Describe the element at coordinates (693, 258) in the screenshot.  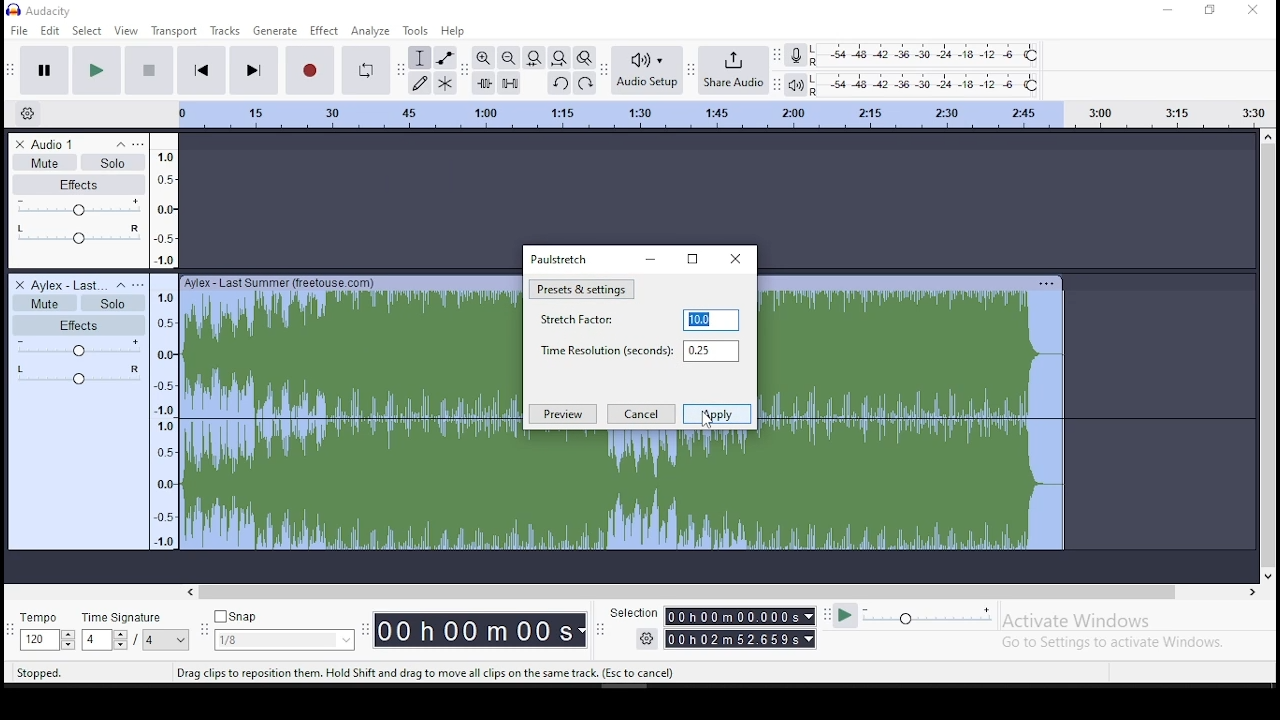
I see `maximize` at that location.